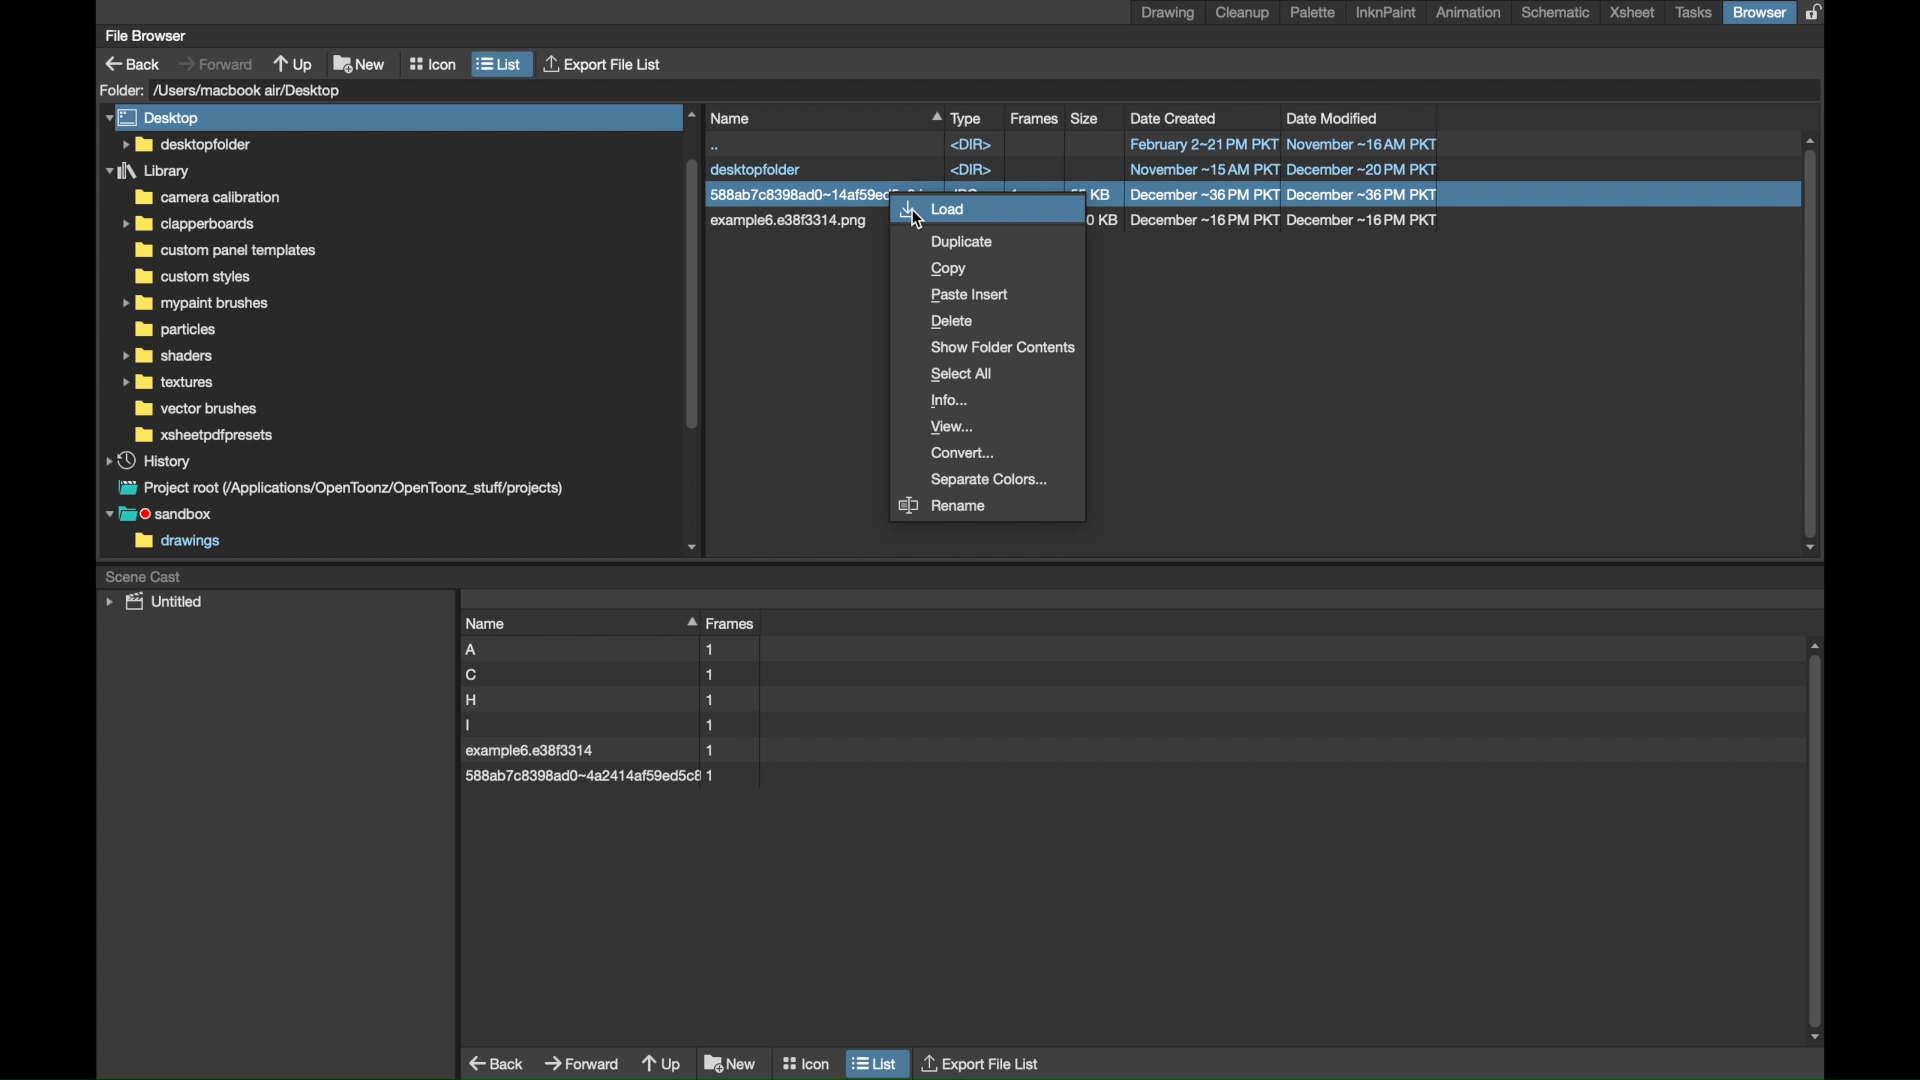 This screenshot has height=1080, width=1920. I want to click on file details, so click(1266, 195).